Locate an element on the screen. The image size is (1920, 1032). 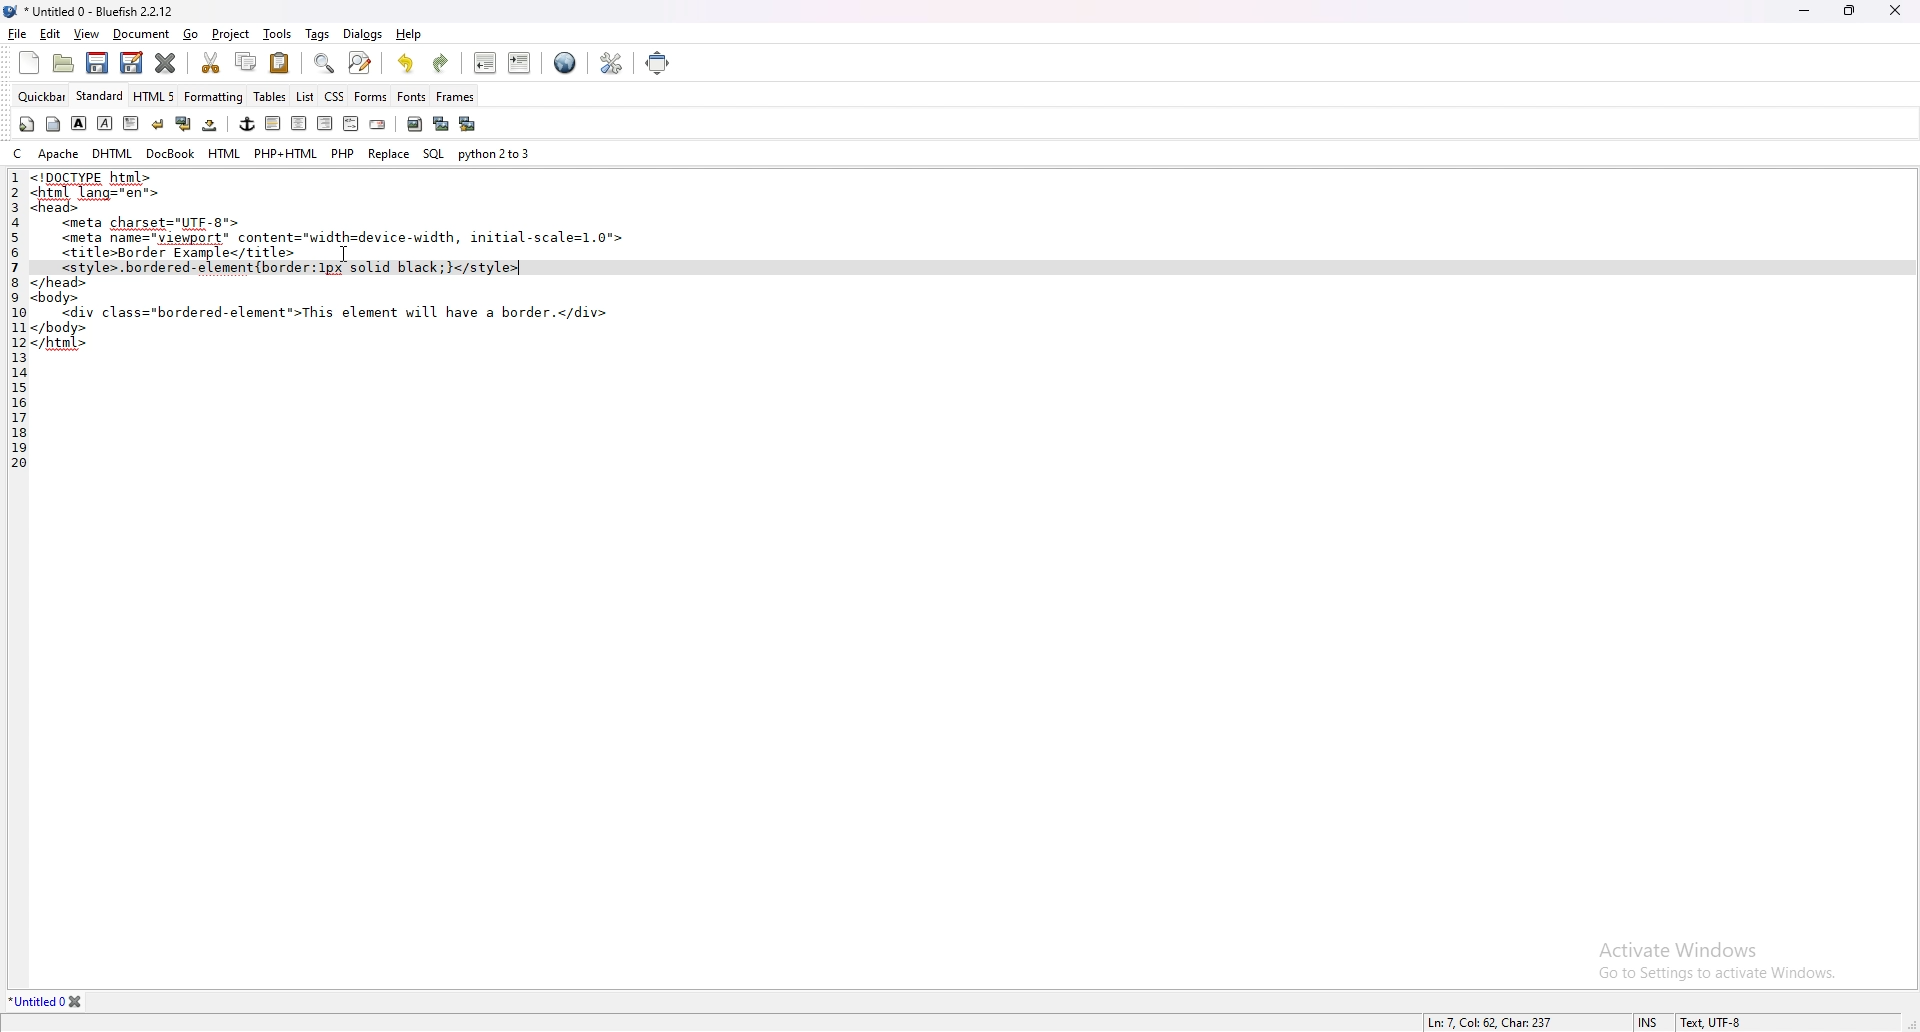
Cursor is located at coordinates (343, 254).